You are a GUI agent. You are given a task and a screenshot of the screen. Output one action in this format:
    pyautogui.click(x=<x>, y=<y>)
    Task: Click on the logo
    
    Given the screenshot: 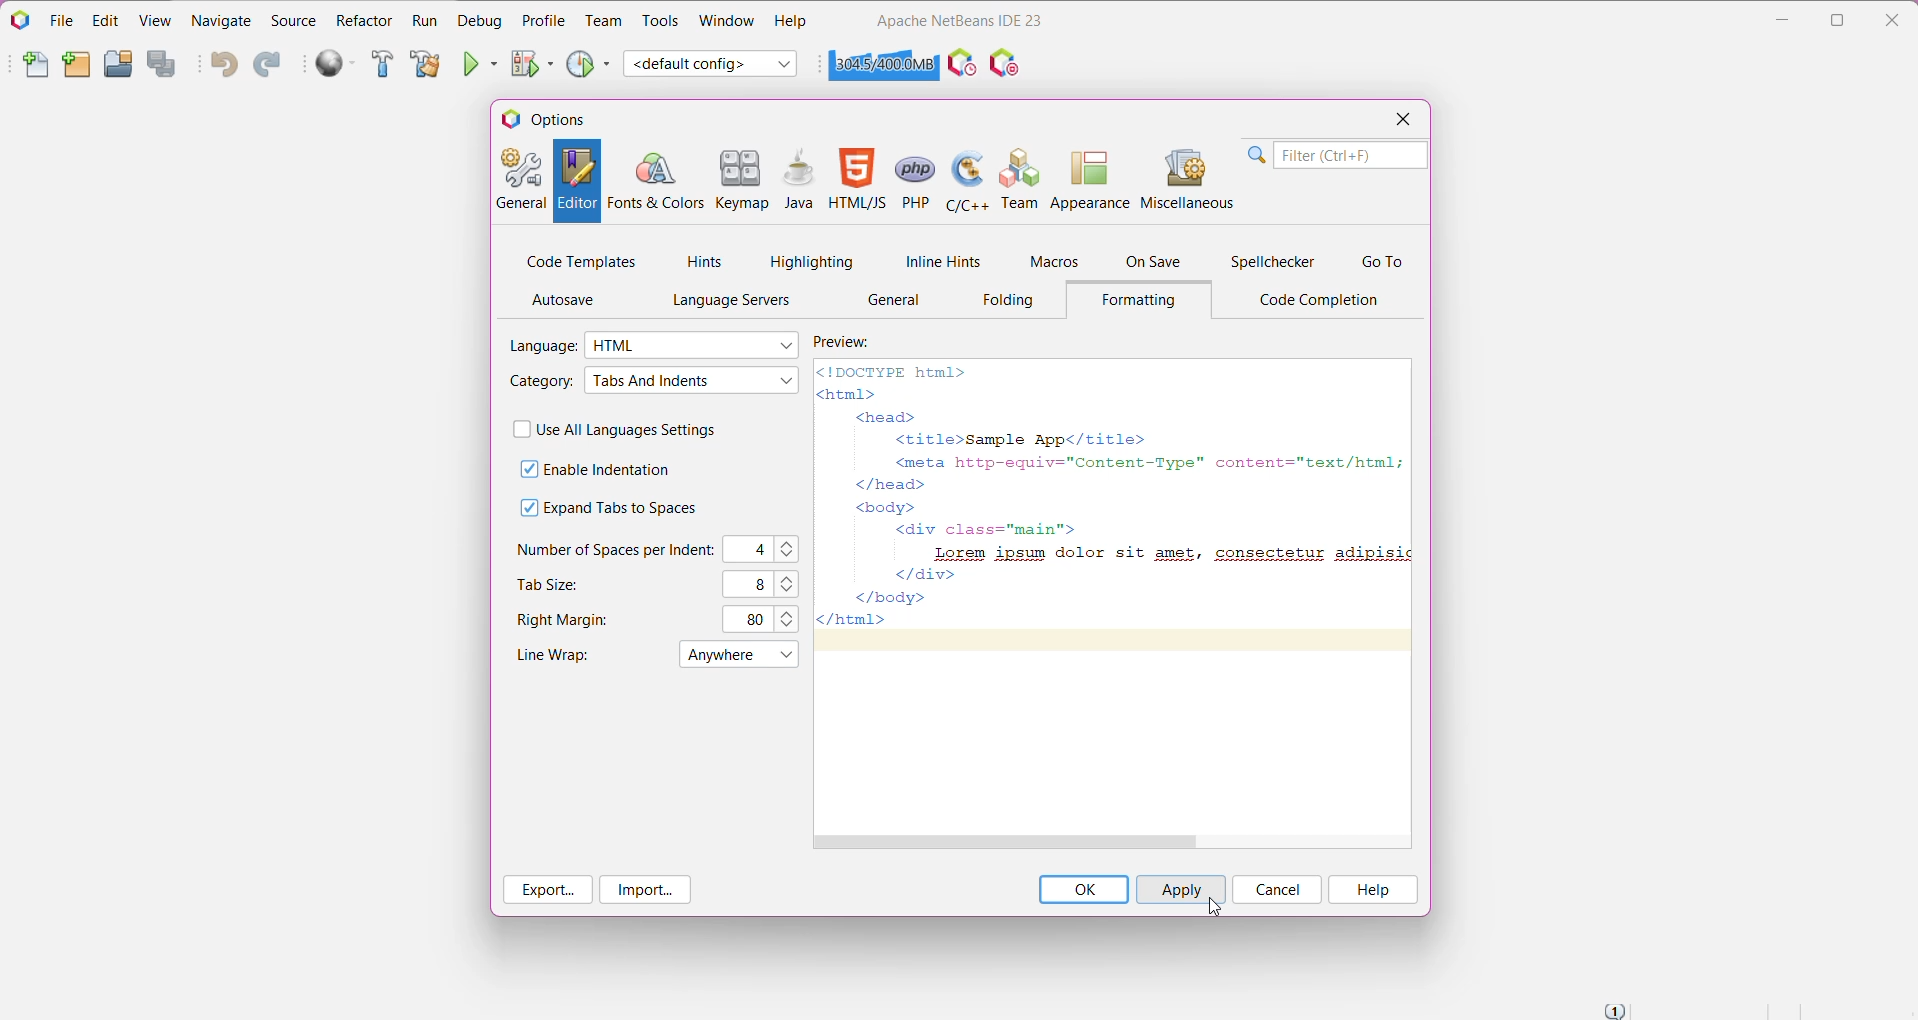 What is the action you would take?
    pyautogui.click(x=511, y=118)
    